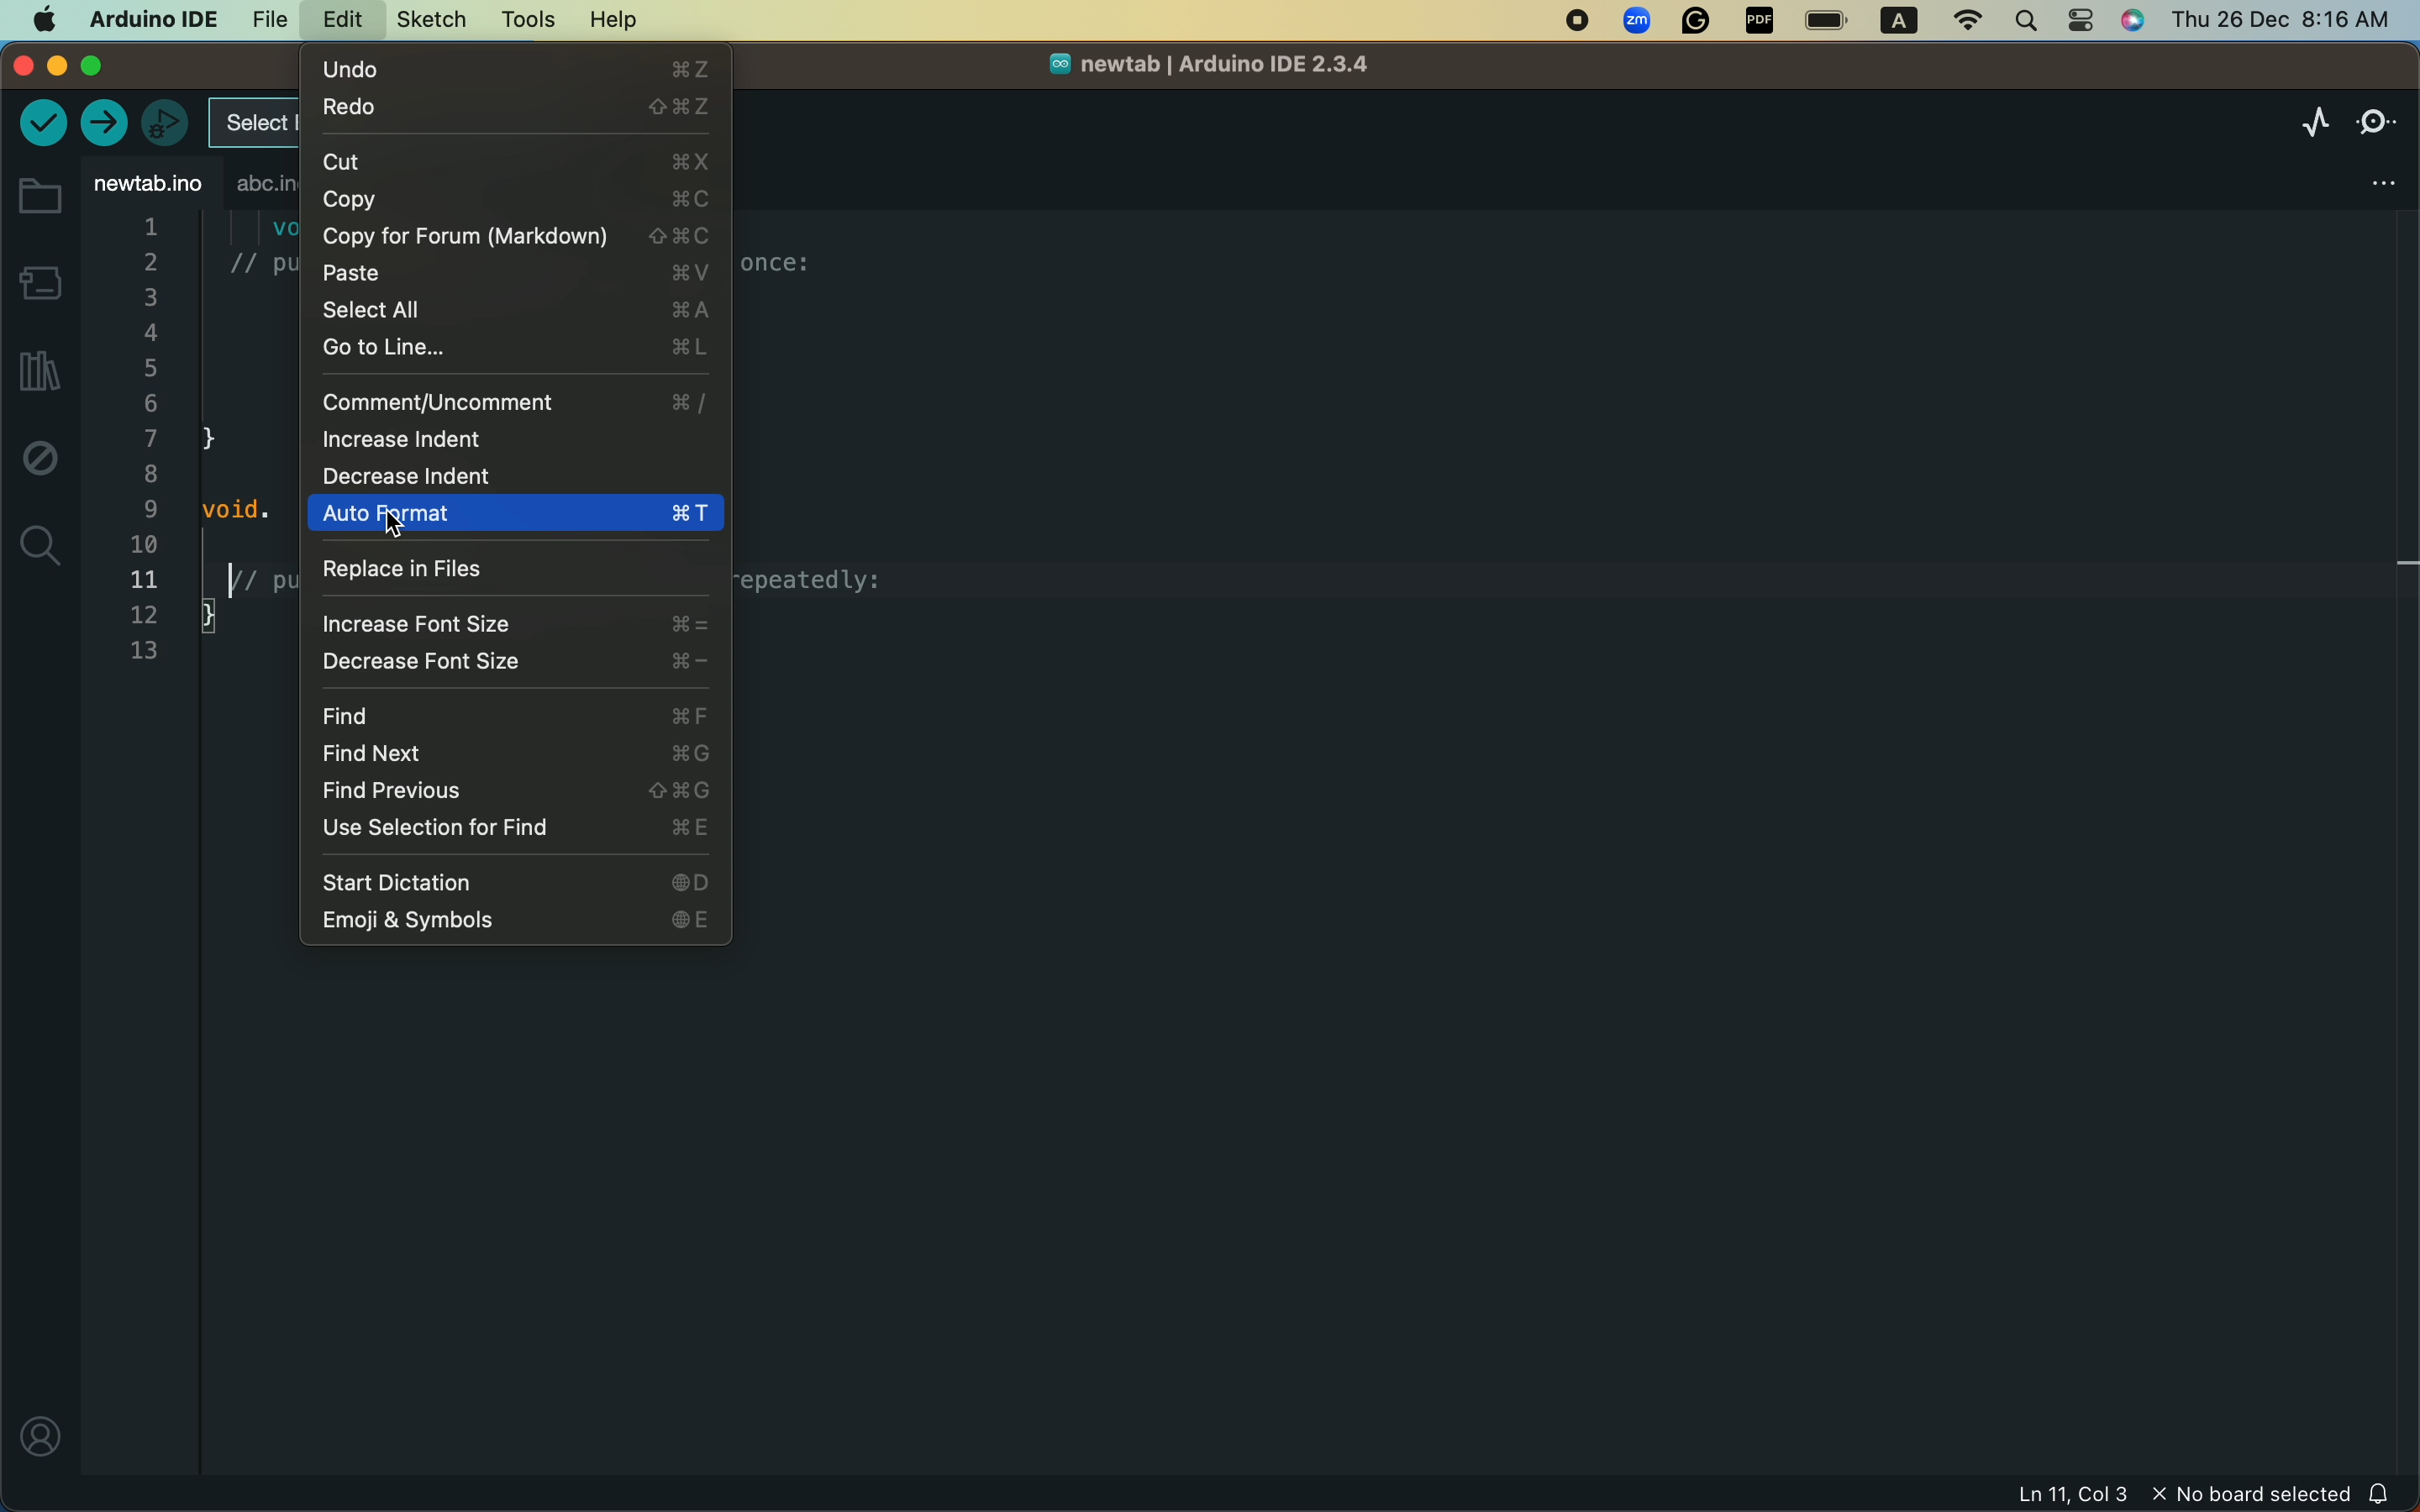 The width and height of the screenshot is (2420, 1512). I want to click on sketch, so click(424, 21).